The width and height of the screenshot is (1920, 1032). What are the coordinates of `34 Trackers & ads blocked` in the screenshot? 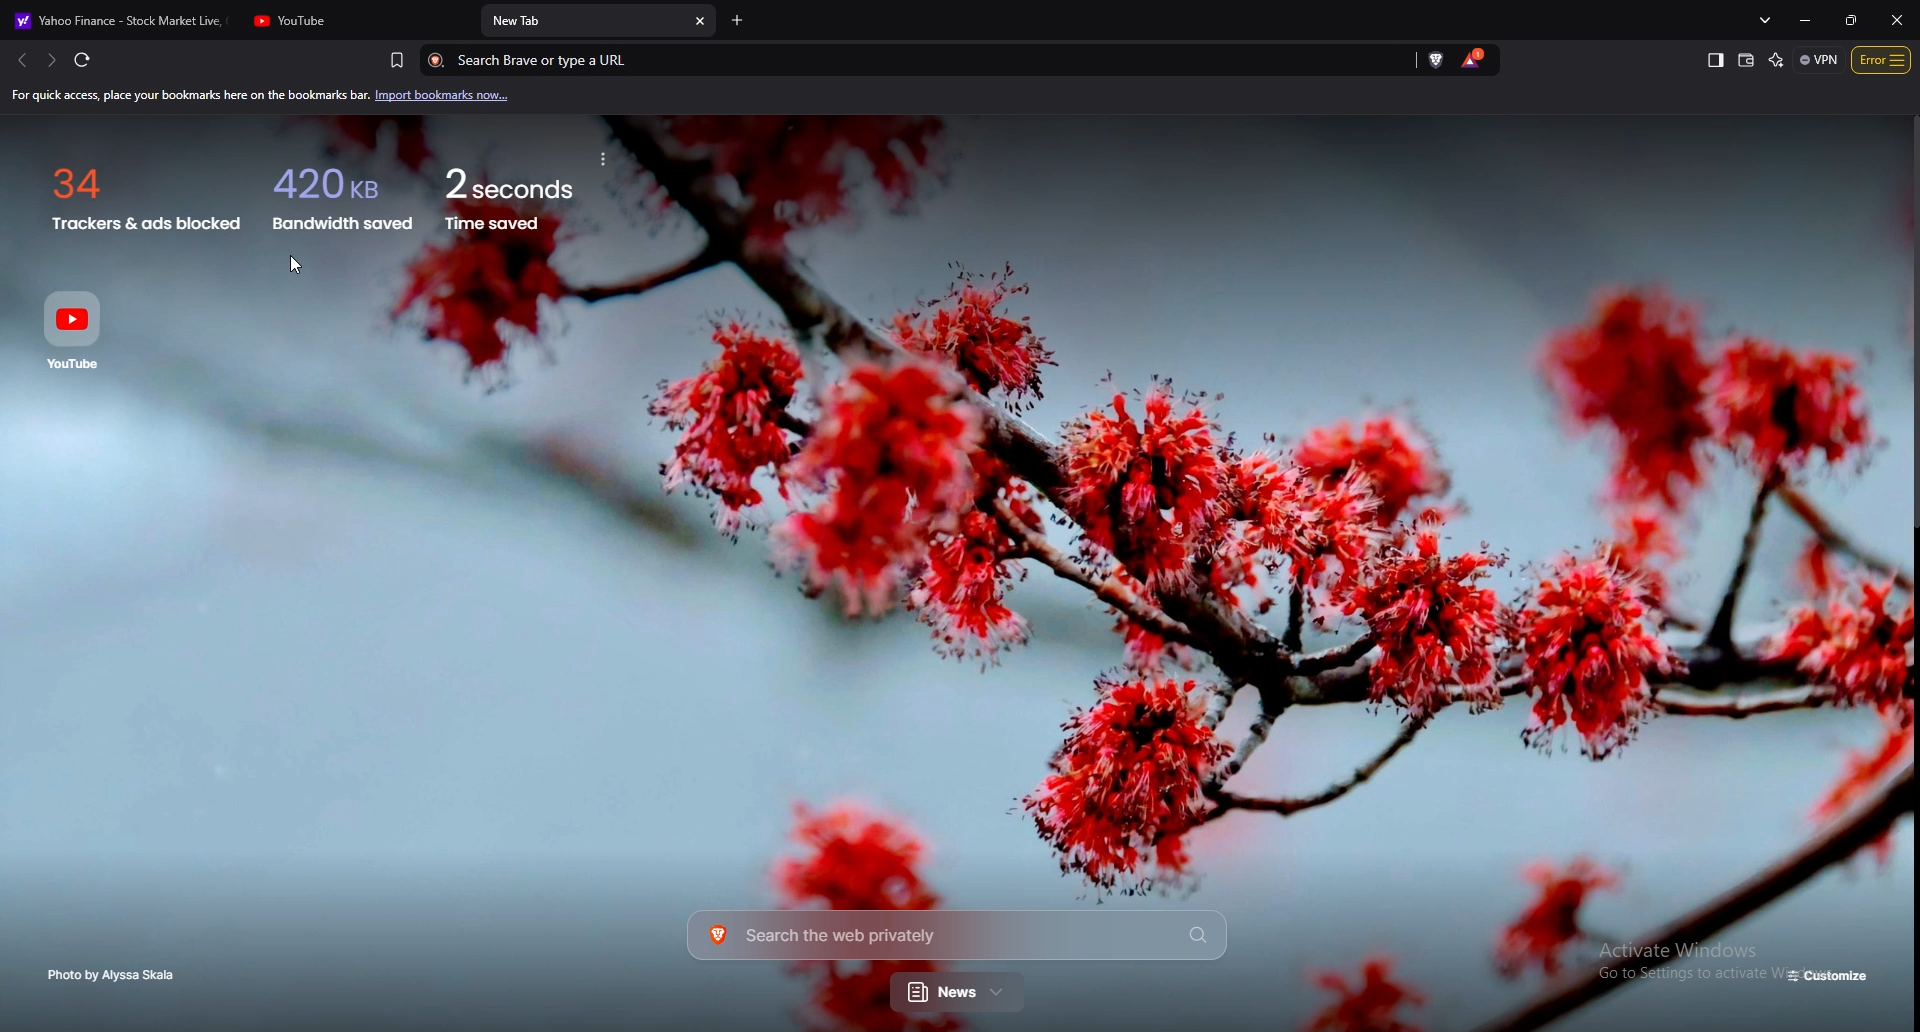 It's located at (136, 192).